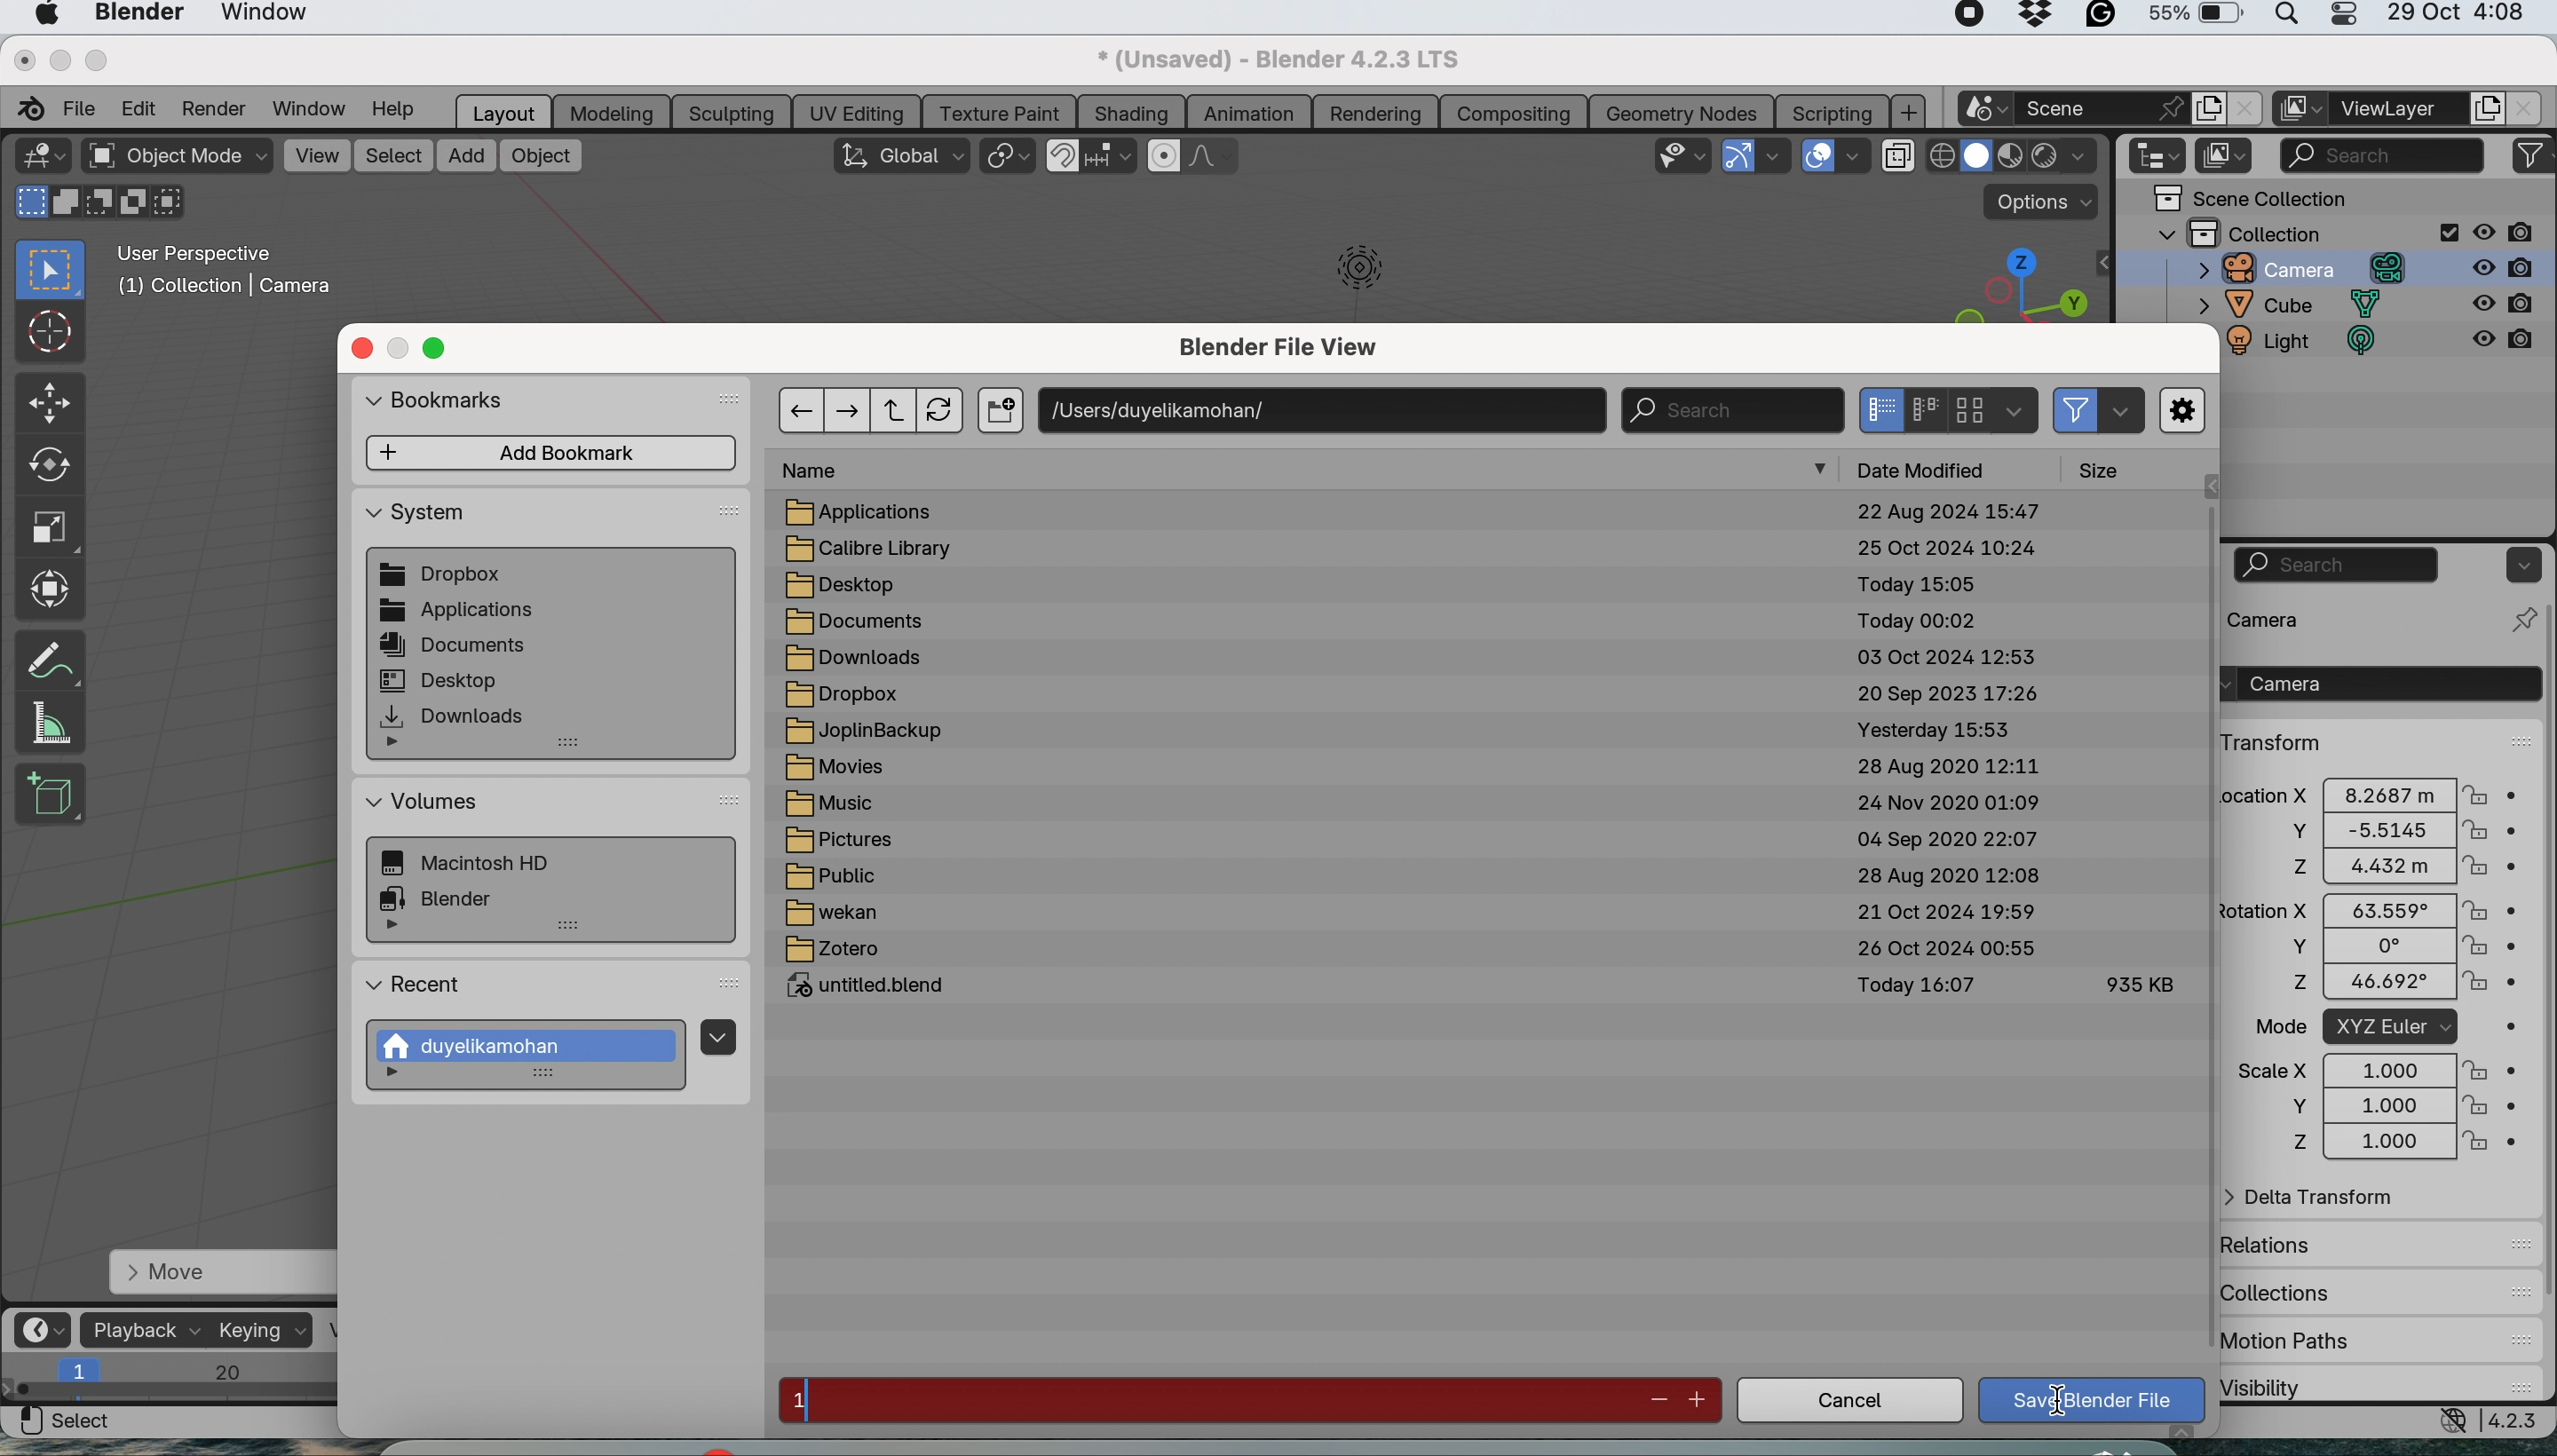 The height and width of the screenshot is (1456, 2557). Describe the element at coordinates (2365, 908) in the screenshot. I see `rotation x 63.559` at that location.